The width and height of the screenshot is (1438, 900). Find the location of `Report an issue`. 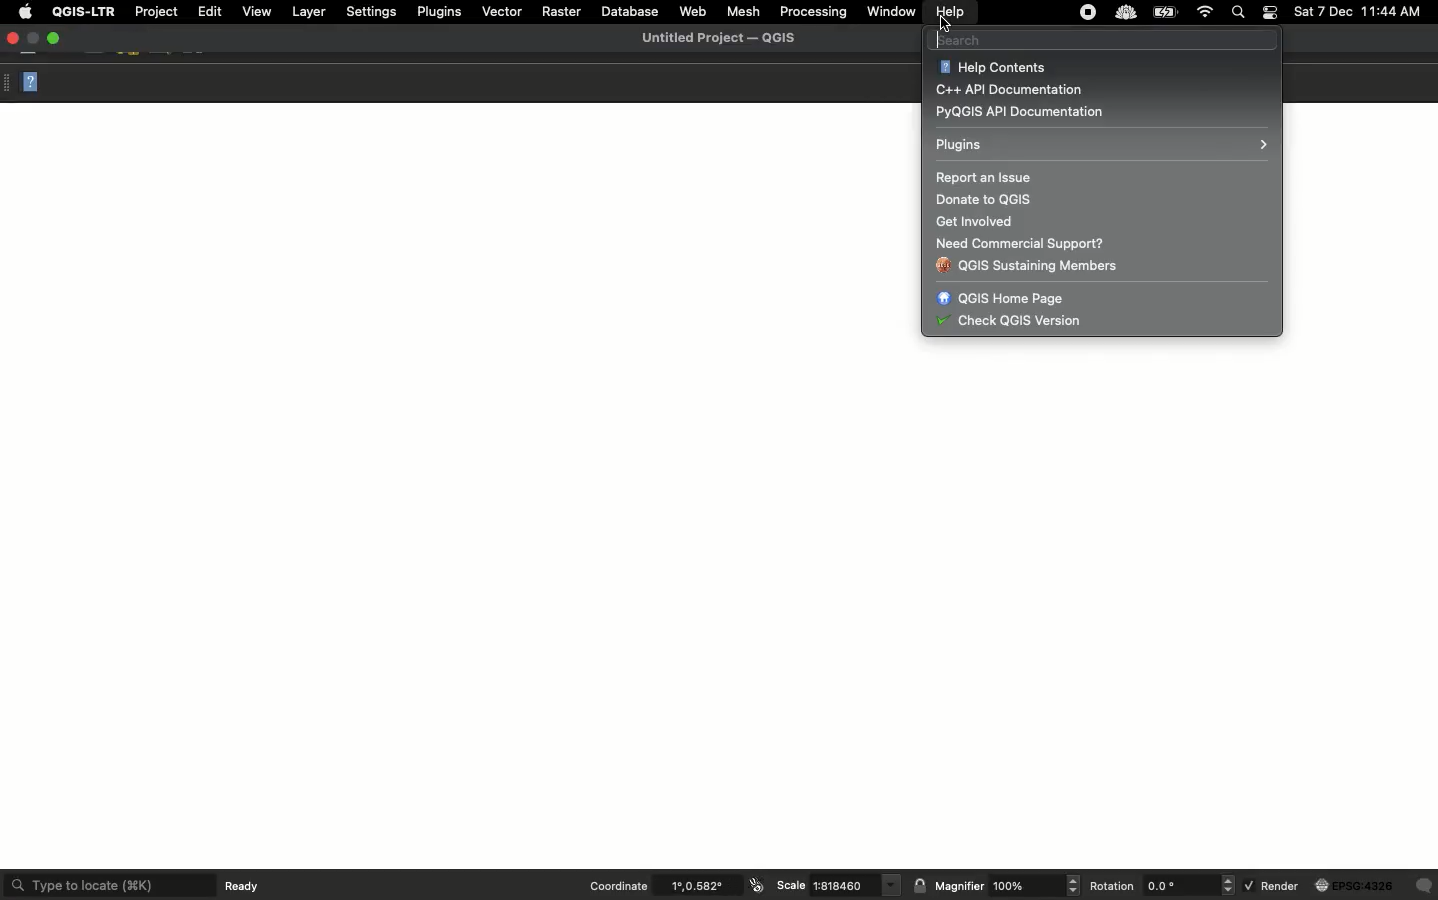

Report an issue is located at coordinates (984, 177).